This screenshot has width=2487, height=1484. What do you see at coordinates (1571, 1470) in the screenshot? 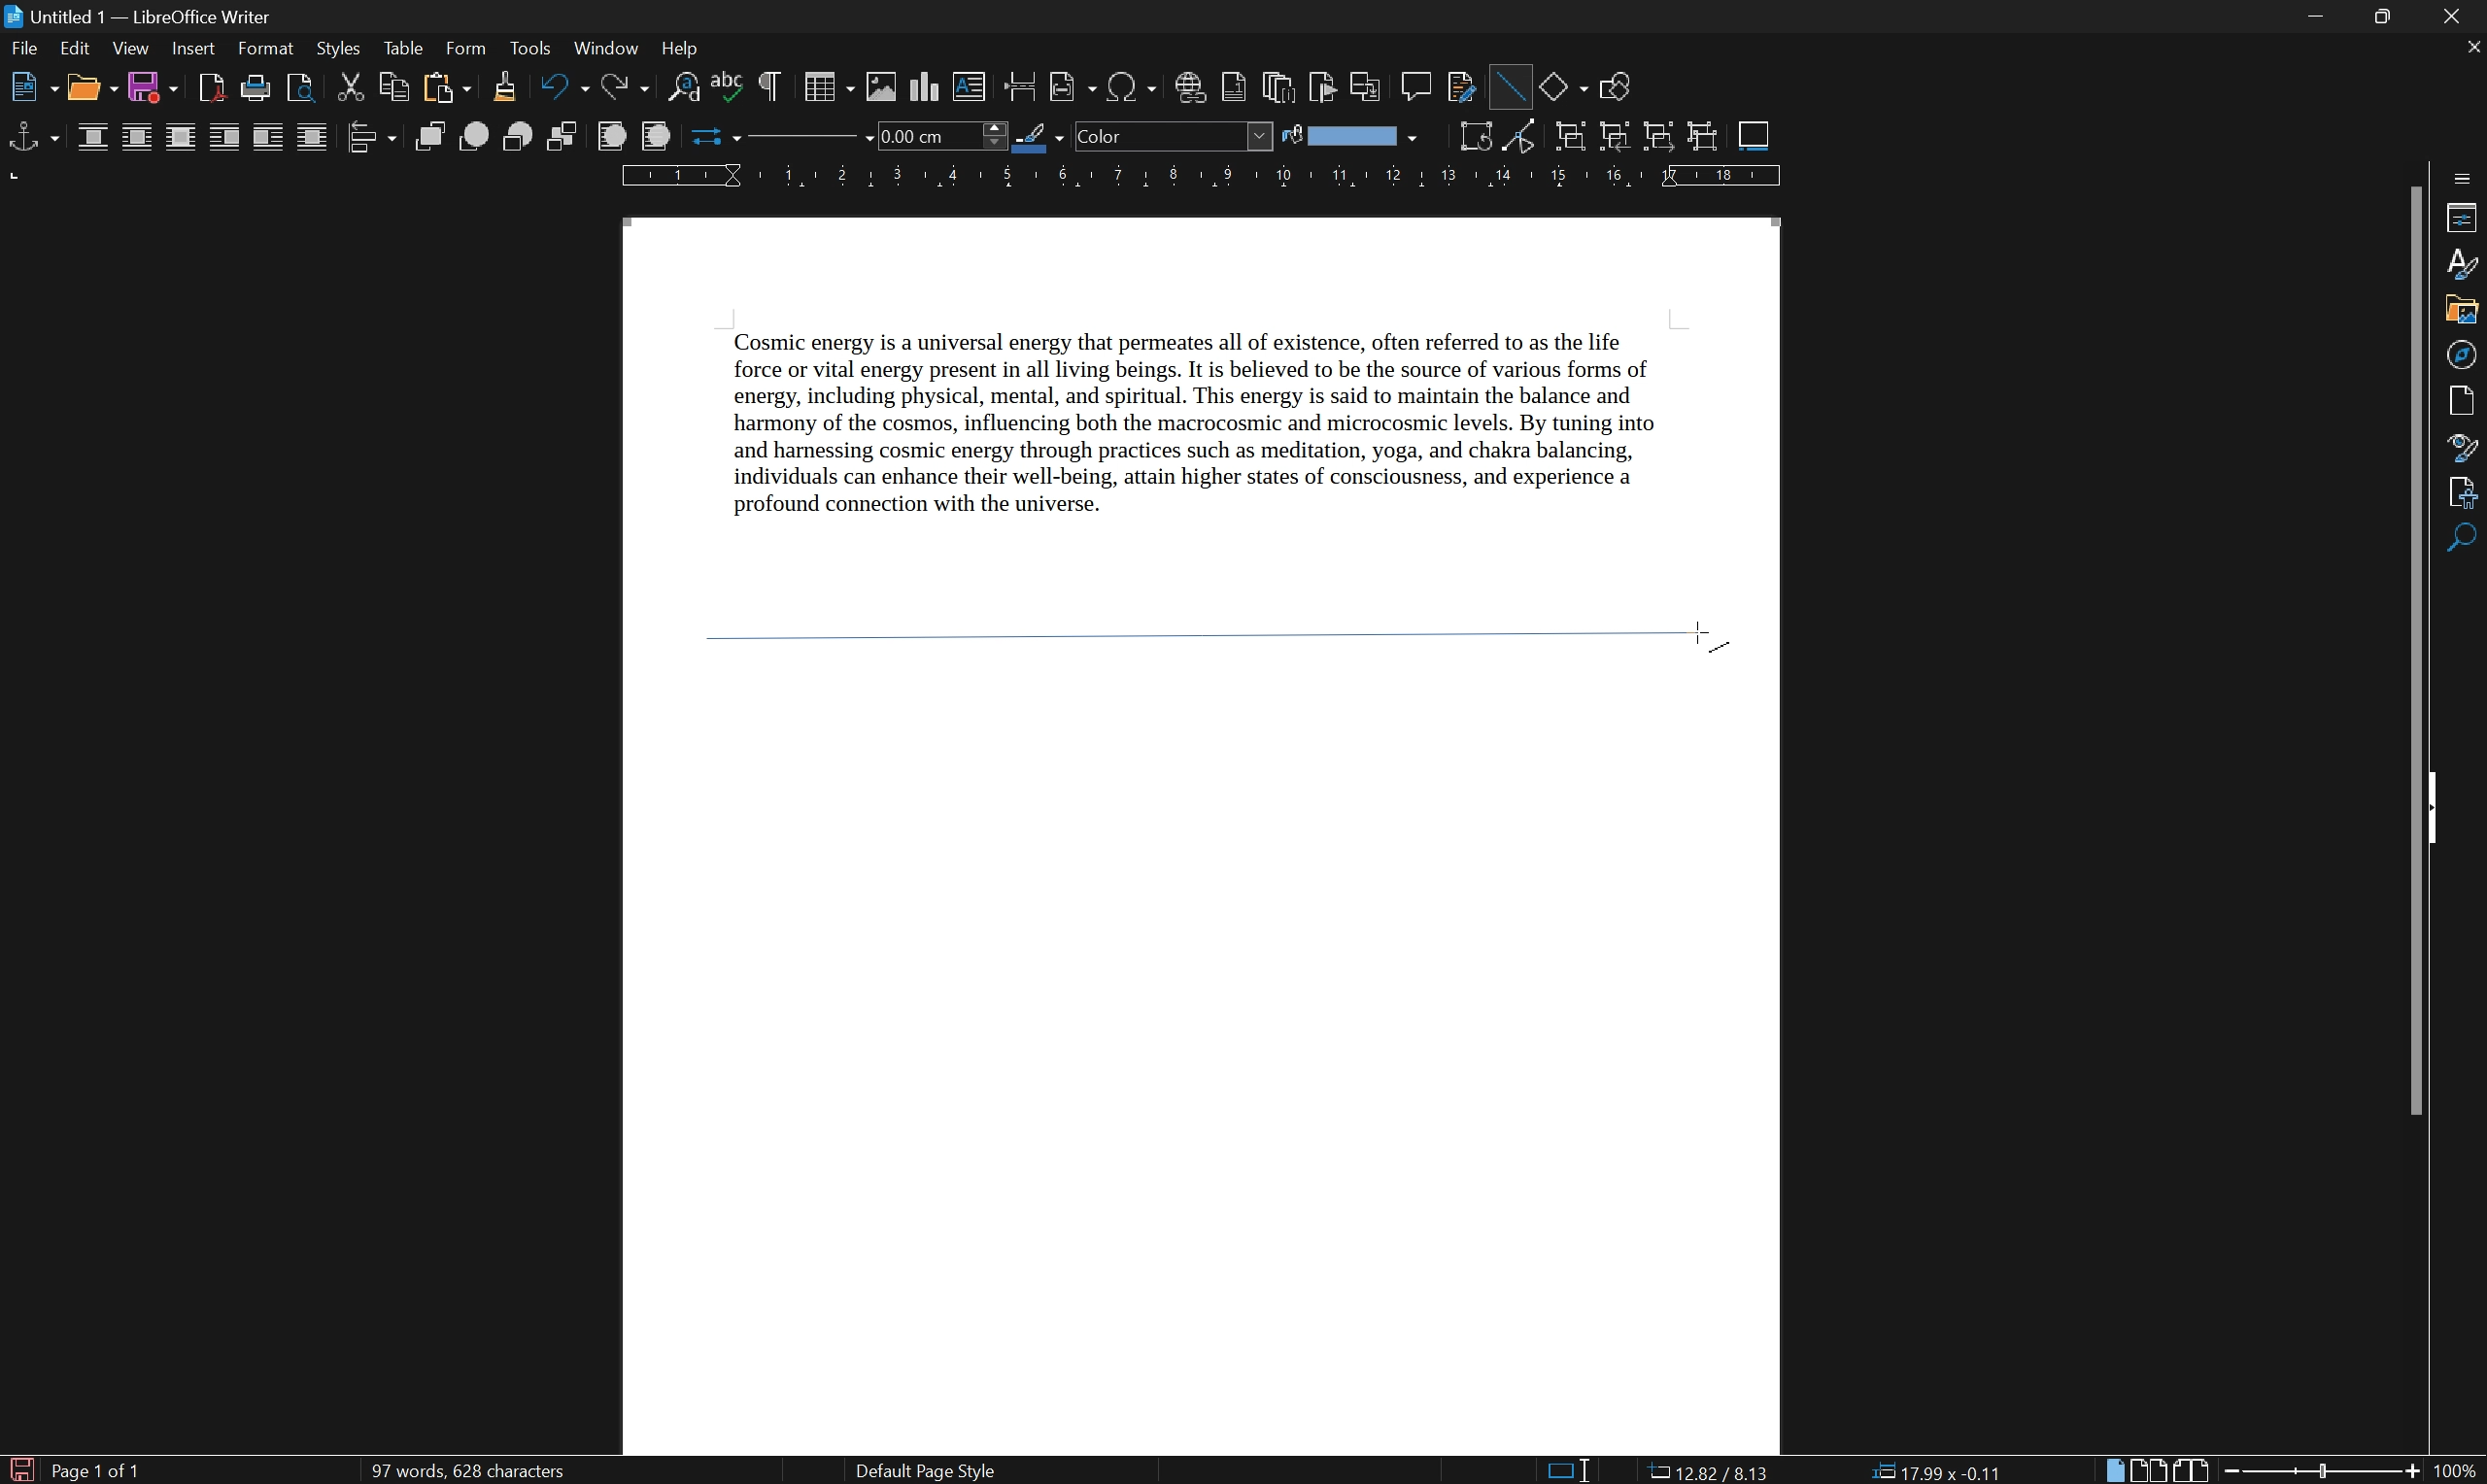
I see `standard selection. click to change selection mode.` at bounding box center [1571, 1470].